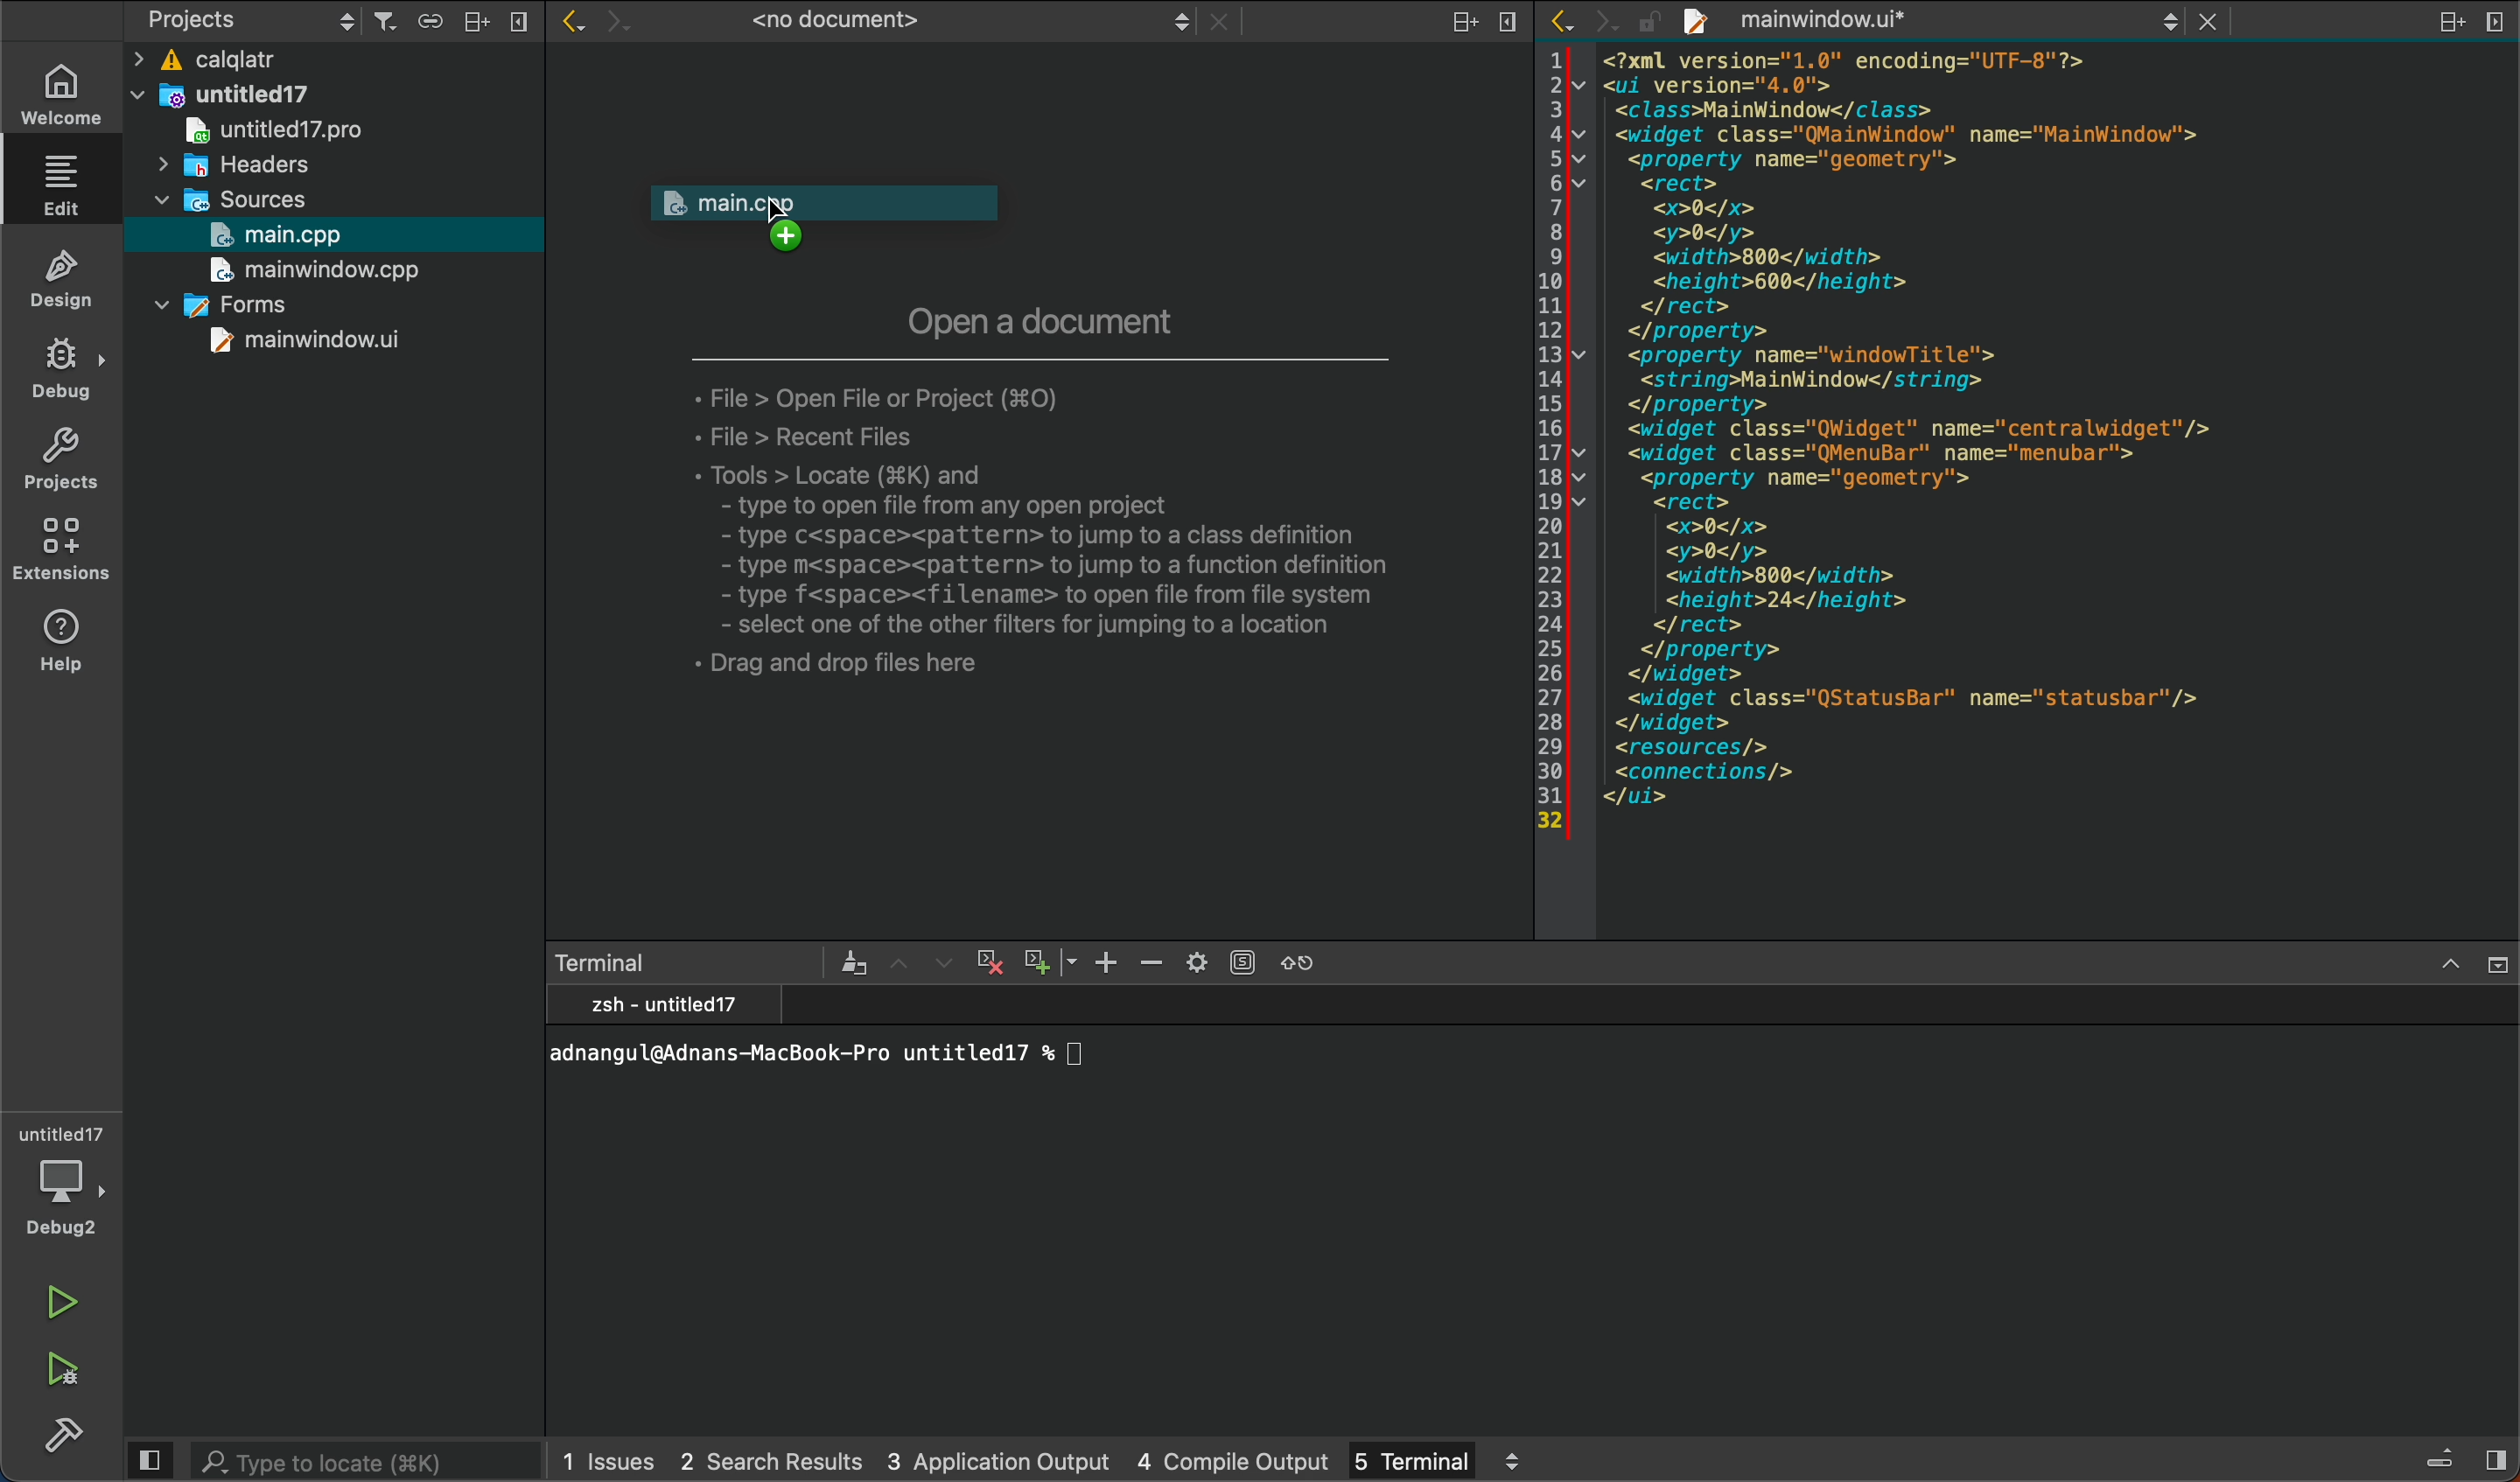 Image resolution: width=2520 pixels, height=1482 pixels. What do you see at coordinates (67, 186) in the screenshot?
I see `editor` at bounding box center [67, 186].